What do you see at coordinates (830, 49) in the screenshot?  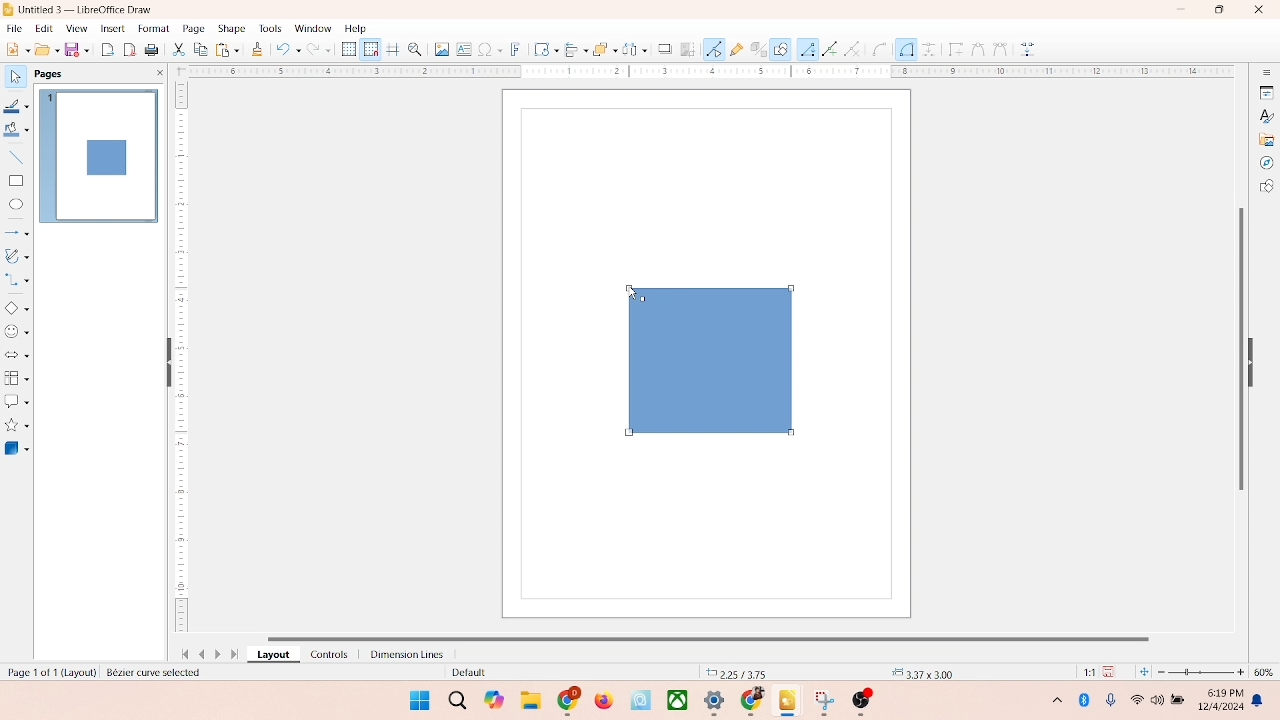 I see `Freeform line tool` at bounding box center [830, 49].